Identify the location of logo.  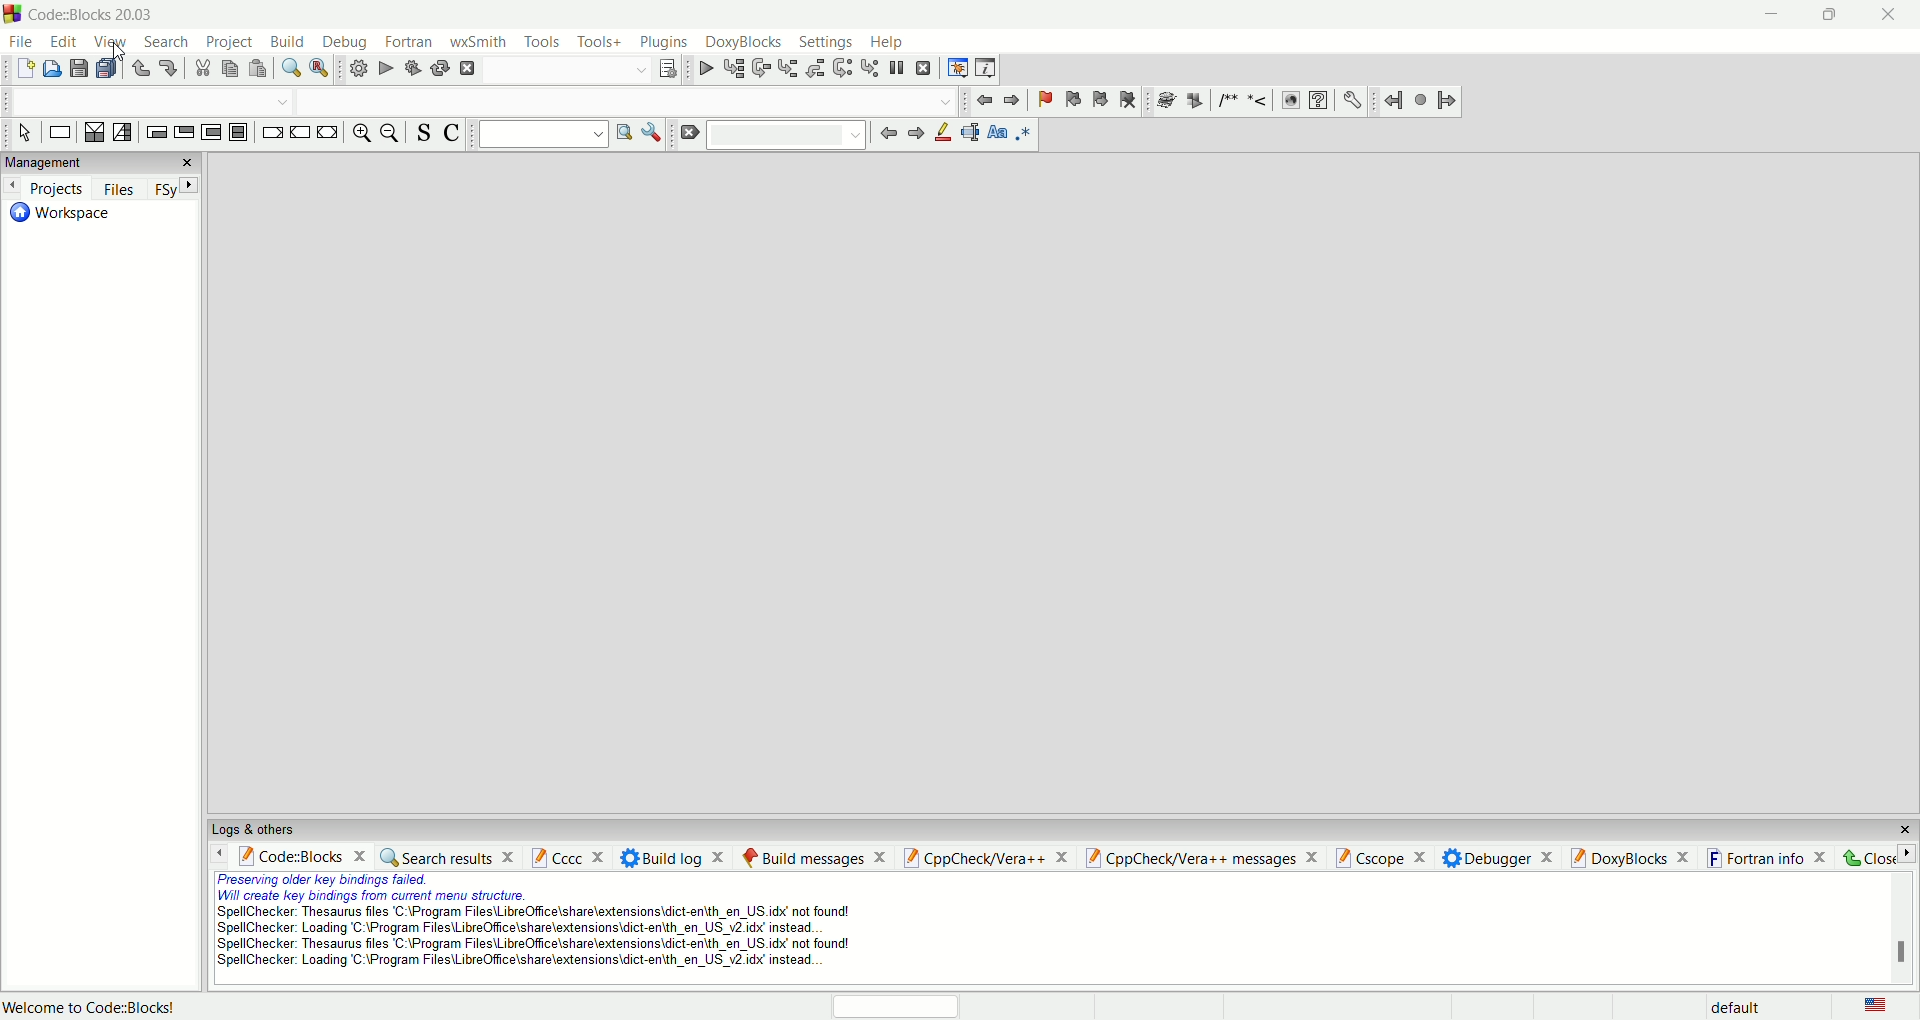
(12, 16).